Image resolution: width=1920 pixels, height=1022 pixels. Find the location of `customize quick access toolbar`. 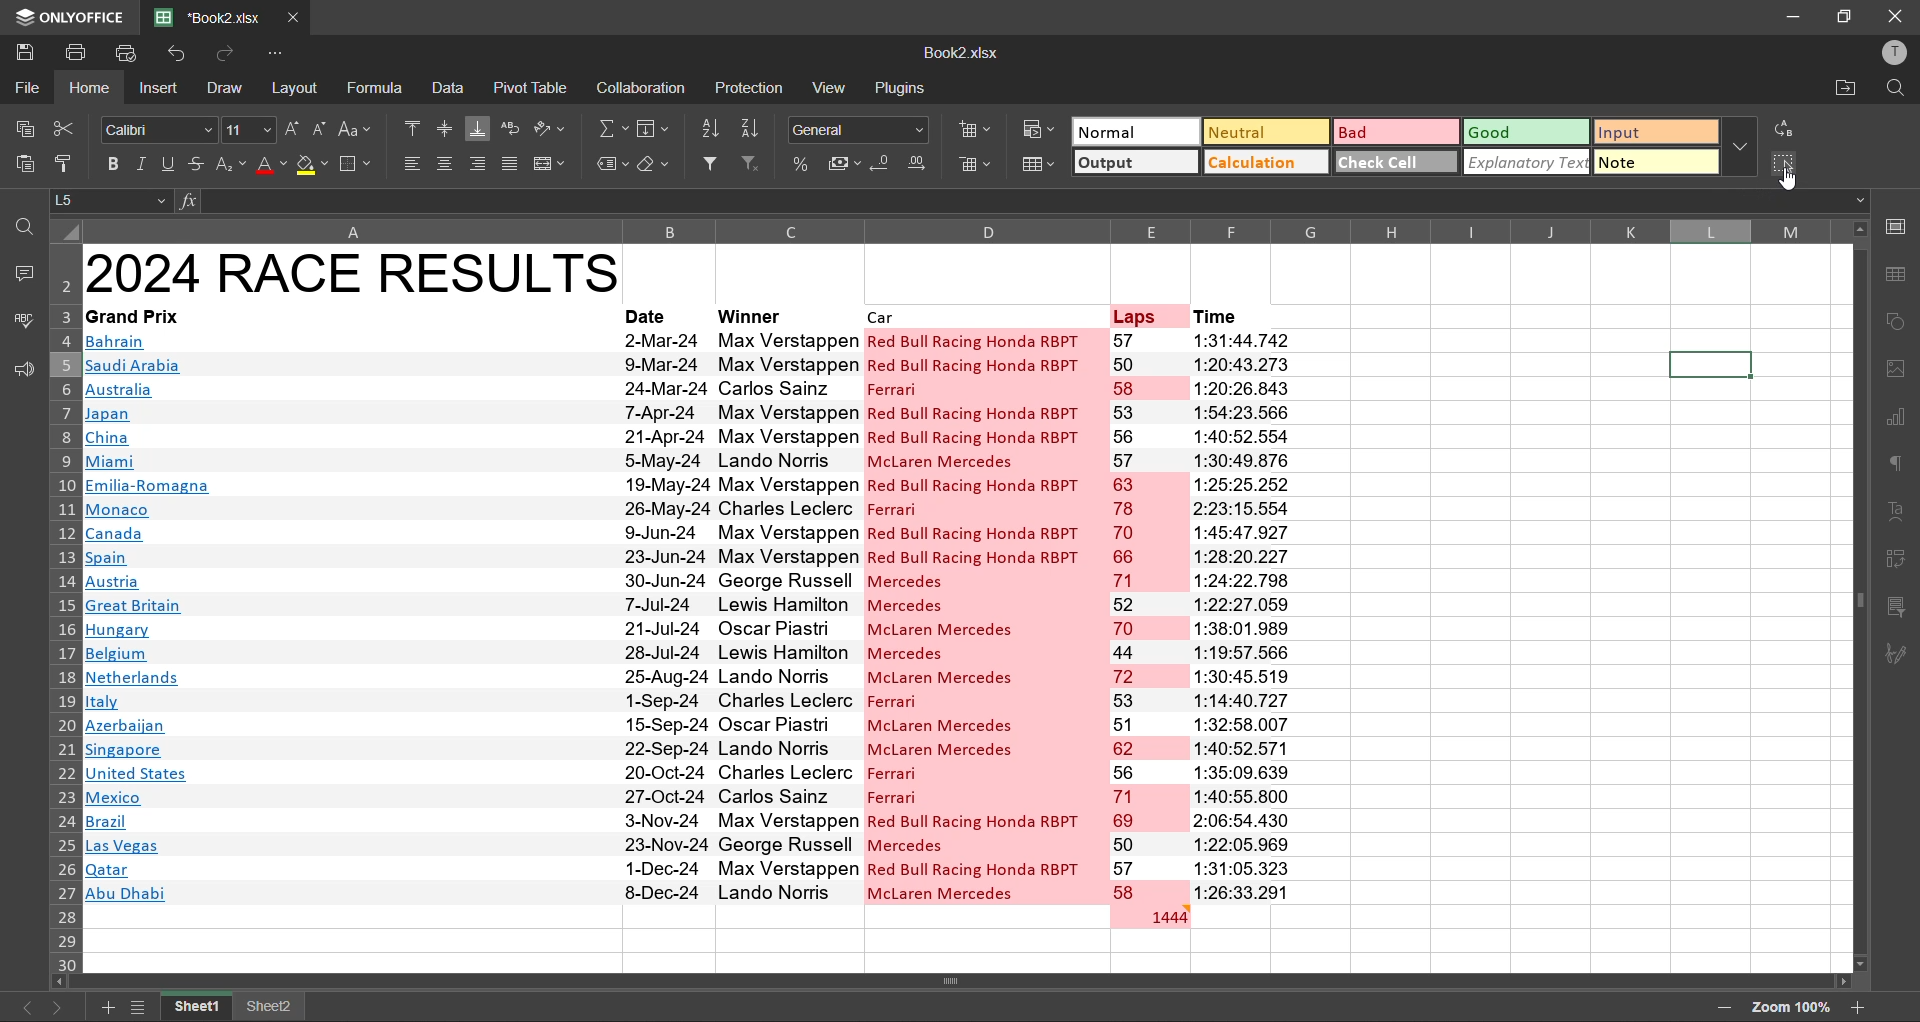

customize quick access toolbar is located at coordinates (278, 54).